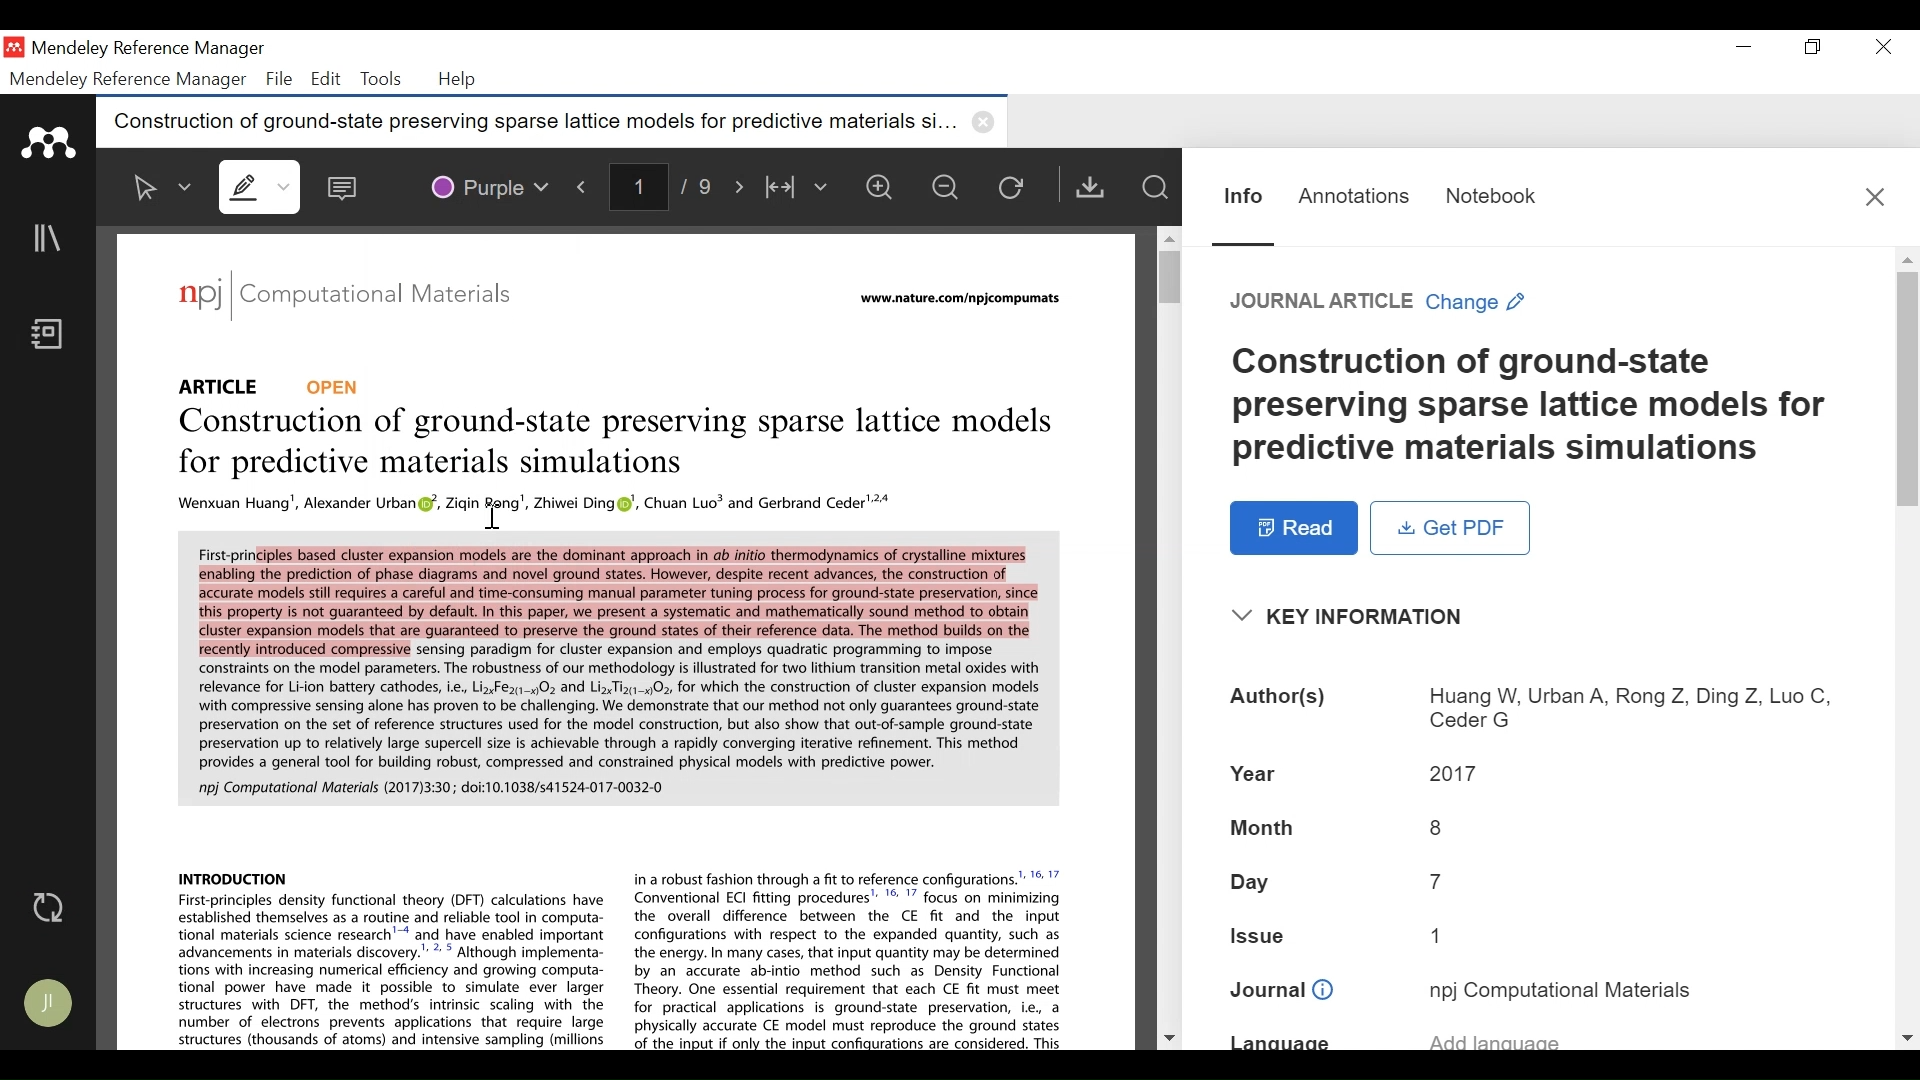 This screenshot has height=1080, width=1920. I want to click on Restore, so click(1814, 47).